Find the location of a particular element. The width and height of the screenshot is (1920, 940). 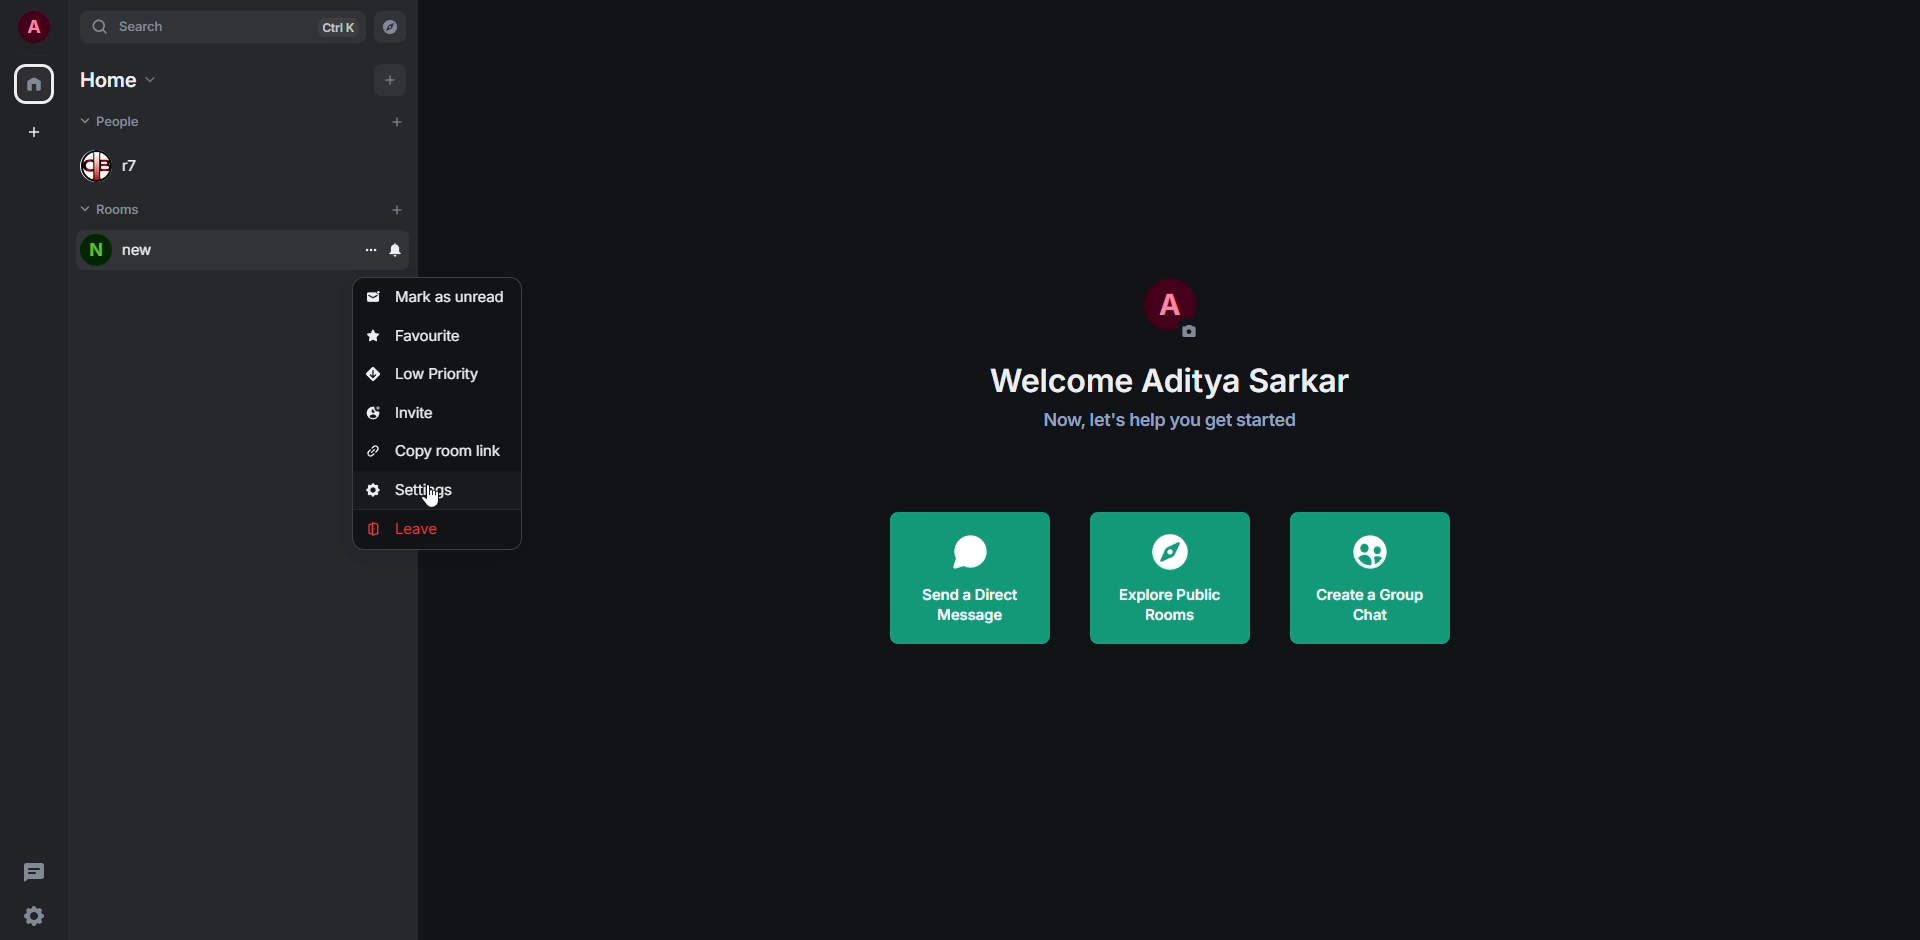

search is located at coordinates (136, 26).